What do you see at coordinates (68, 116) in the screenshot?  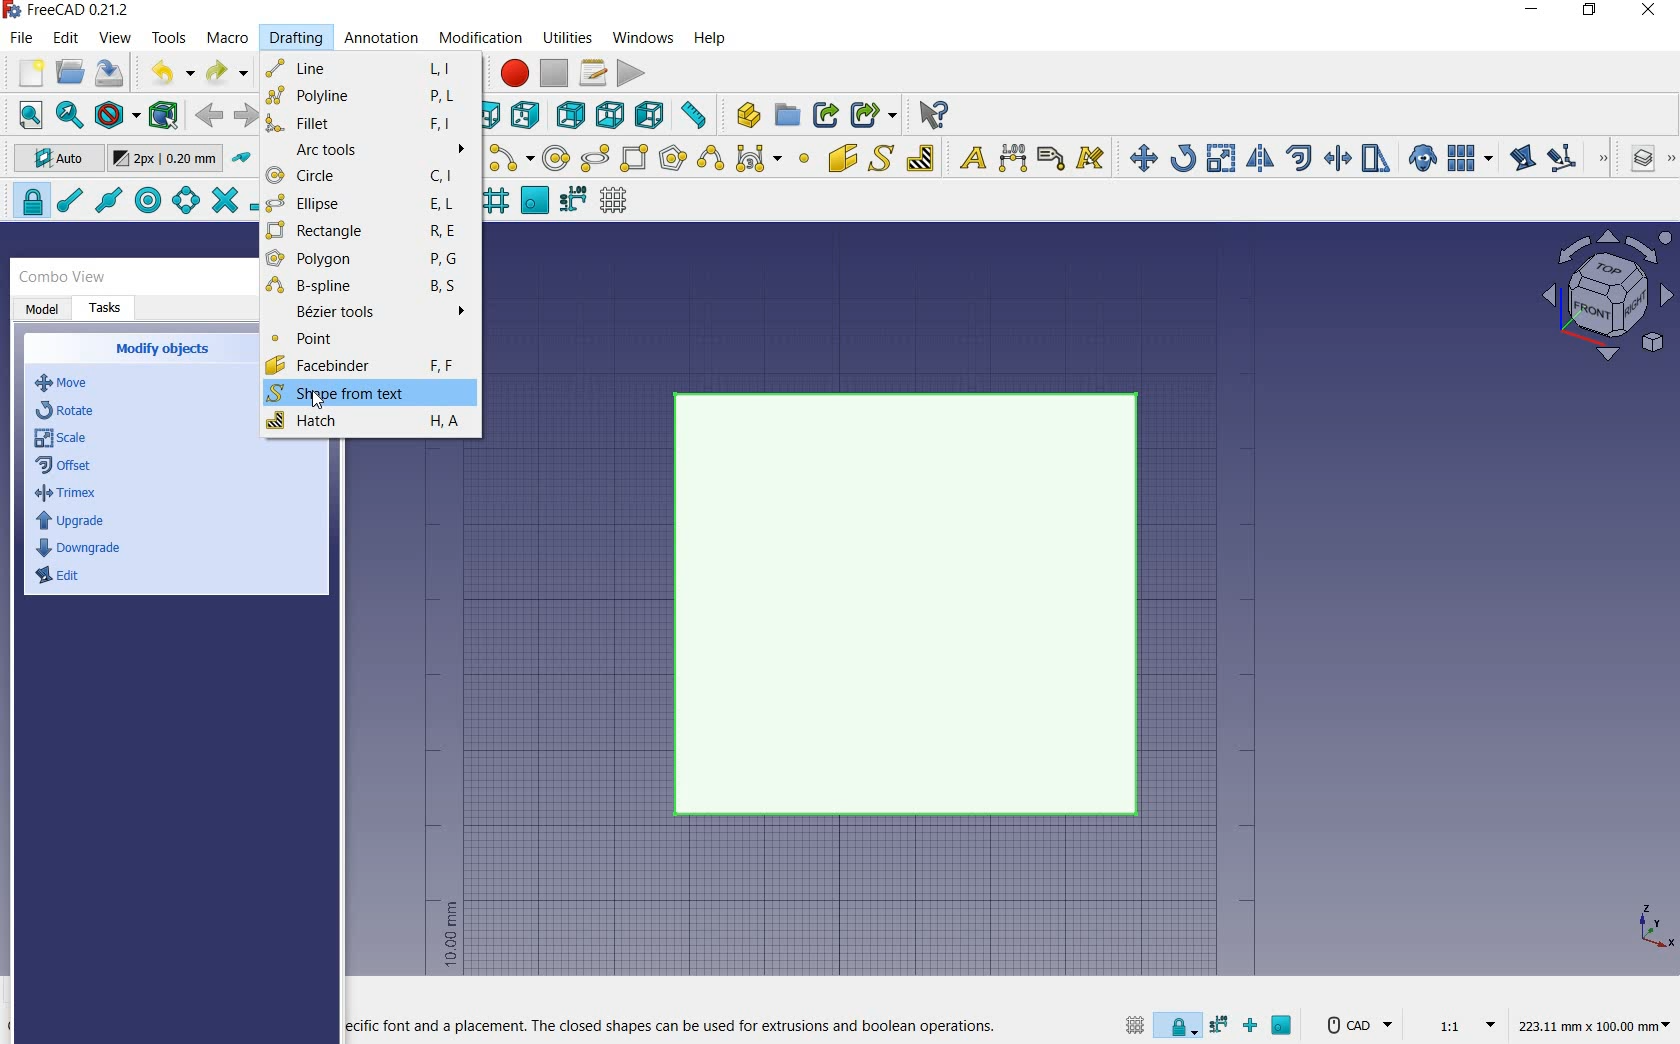 I see `fit selection` at bounding box center [68, 116].